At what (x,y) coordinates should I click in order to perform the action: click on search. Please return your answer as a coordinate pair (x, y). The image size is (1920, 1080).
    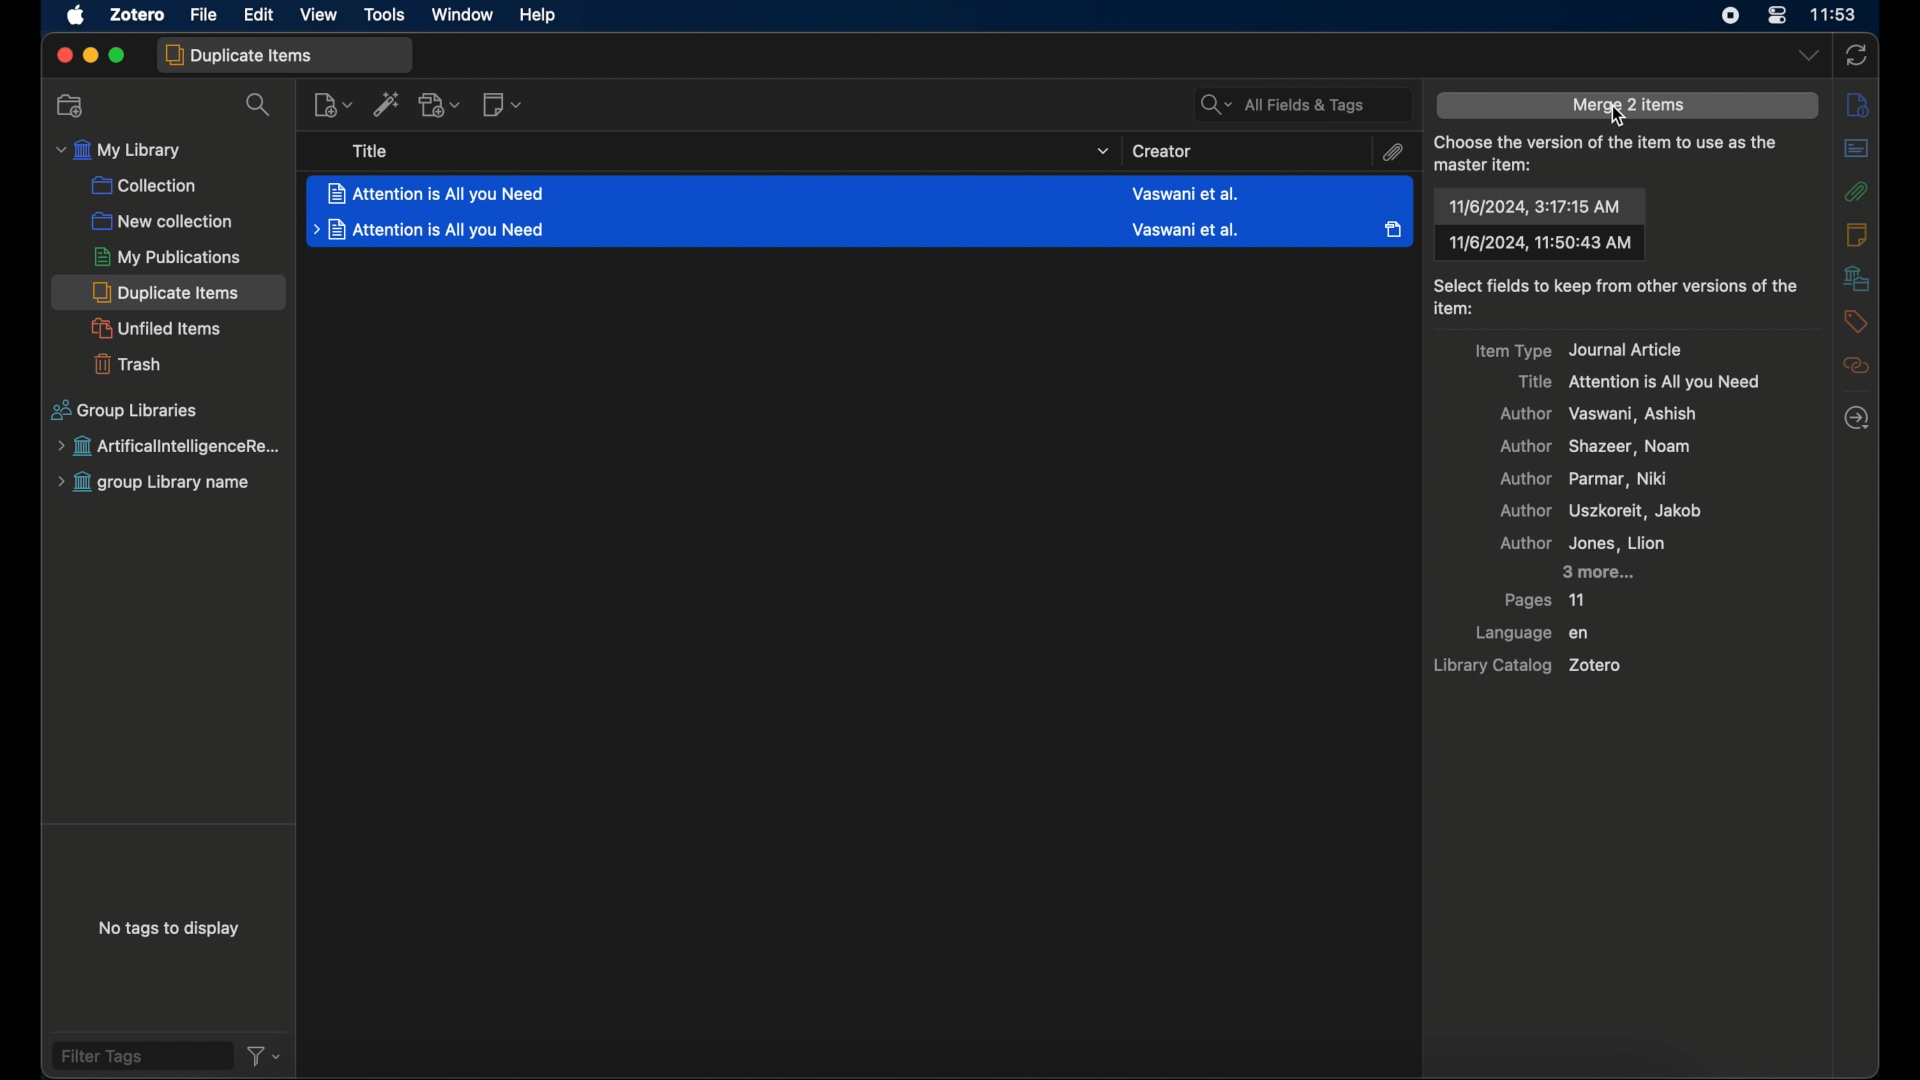
    Looking at the image, I should click on (261, 107).